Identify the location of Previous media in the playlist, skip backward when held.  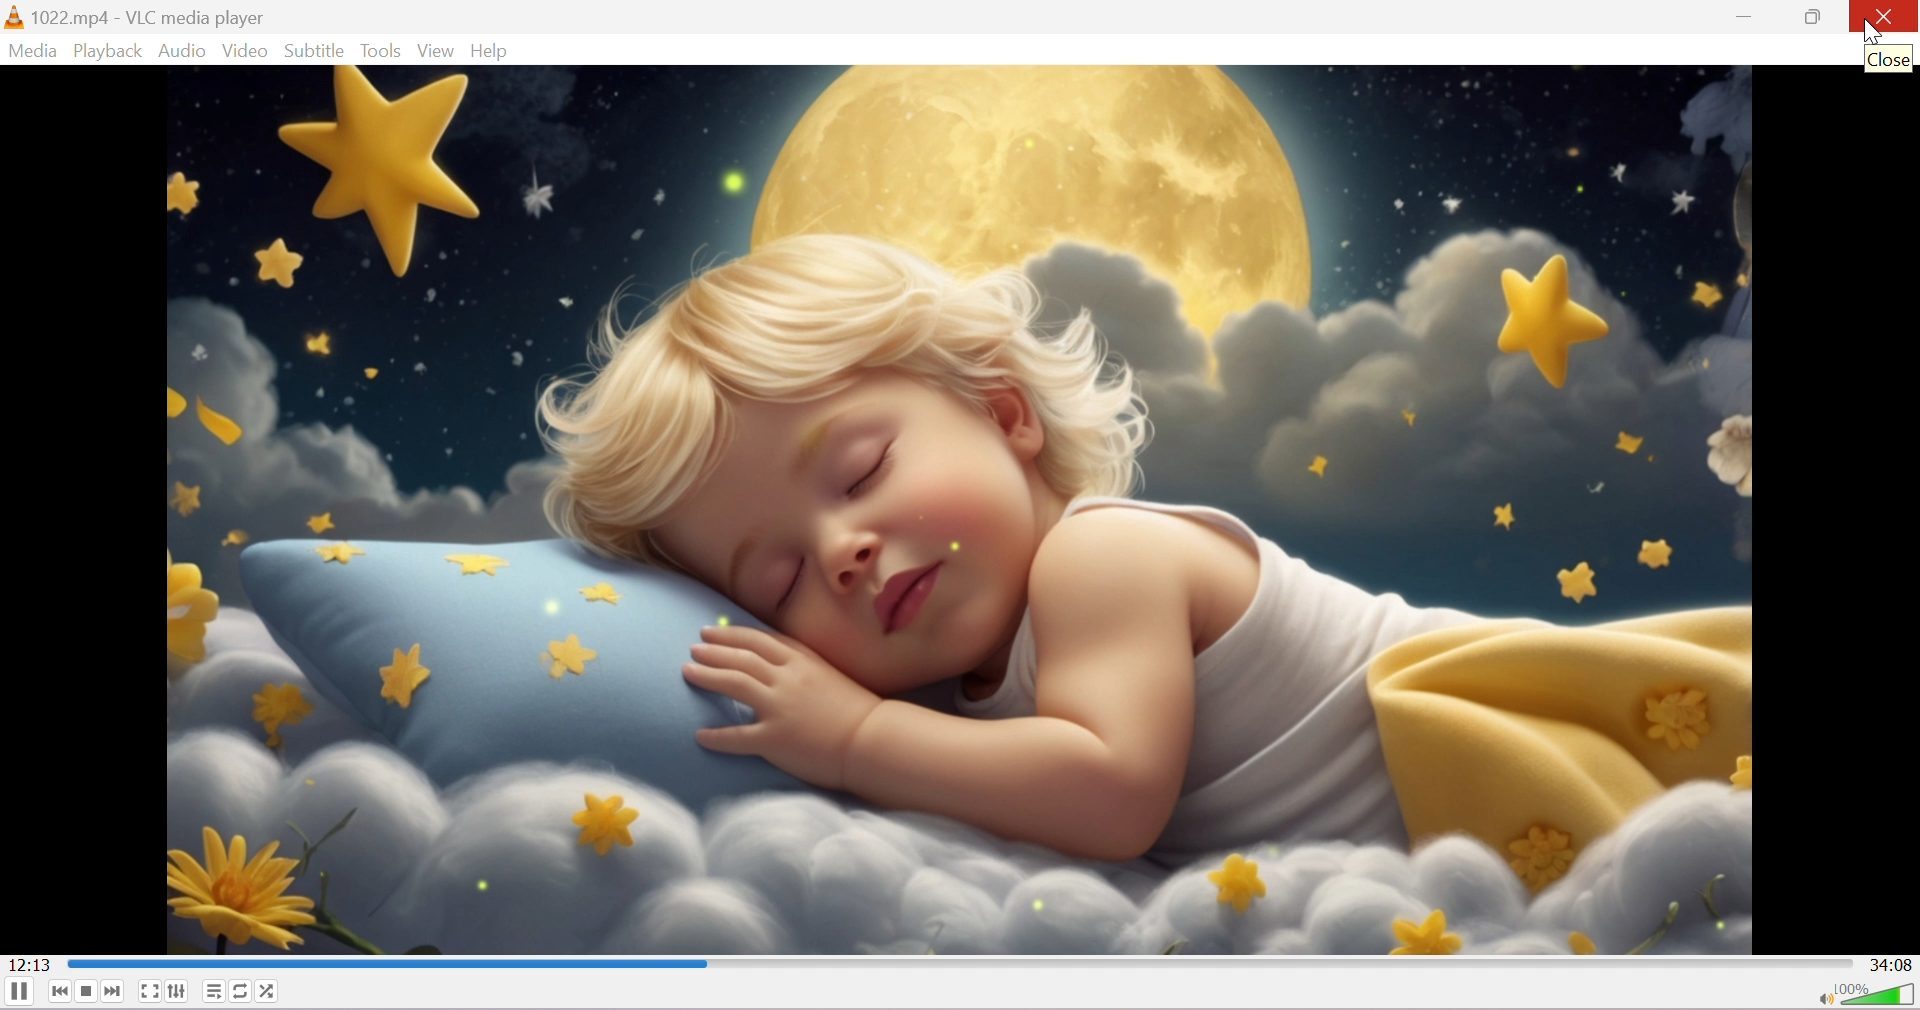
(57, 992).